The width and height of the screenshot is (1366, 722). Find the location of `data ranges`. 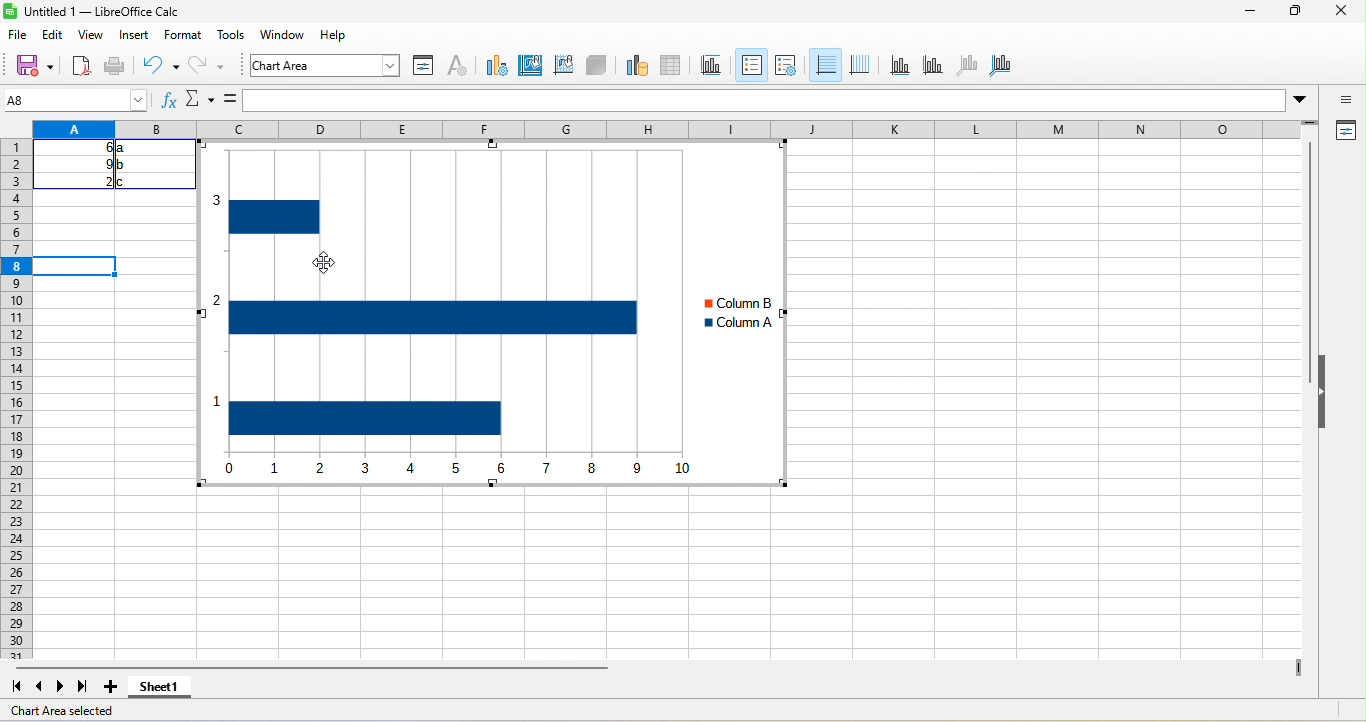

data ranges is located at coordinates (631, 66).